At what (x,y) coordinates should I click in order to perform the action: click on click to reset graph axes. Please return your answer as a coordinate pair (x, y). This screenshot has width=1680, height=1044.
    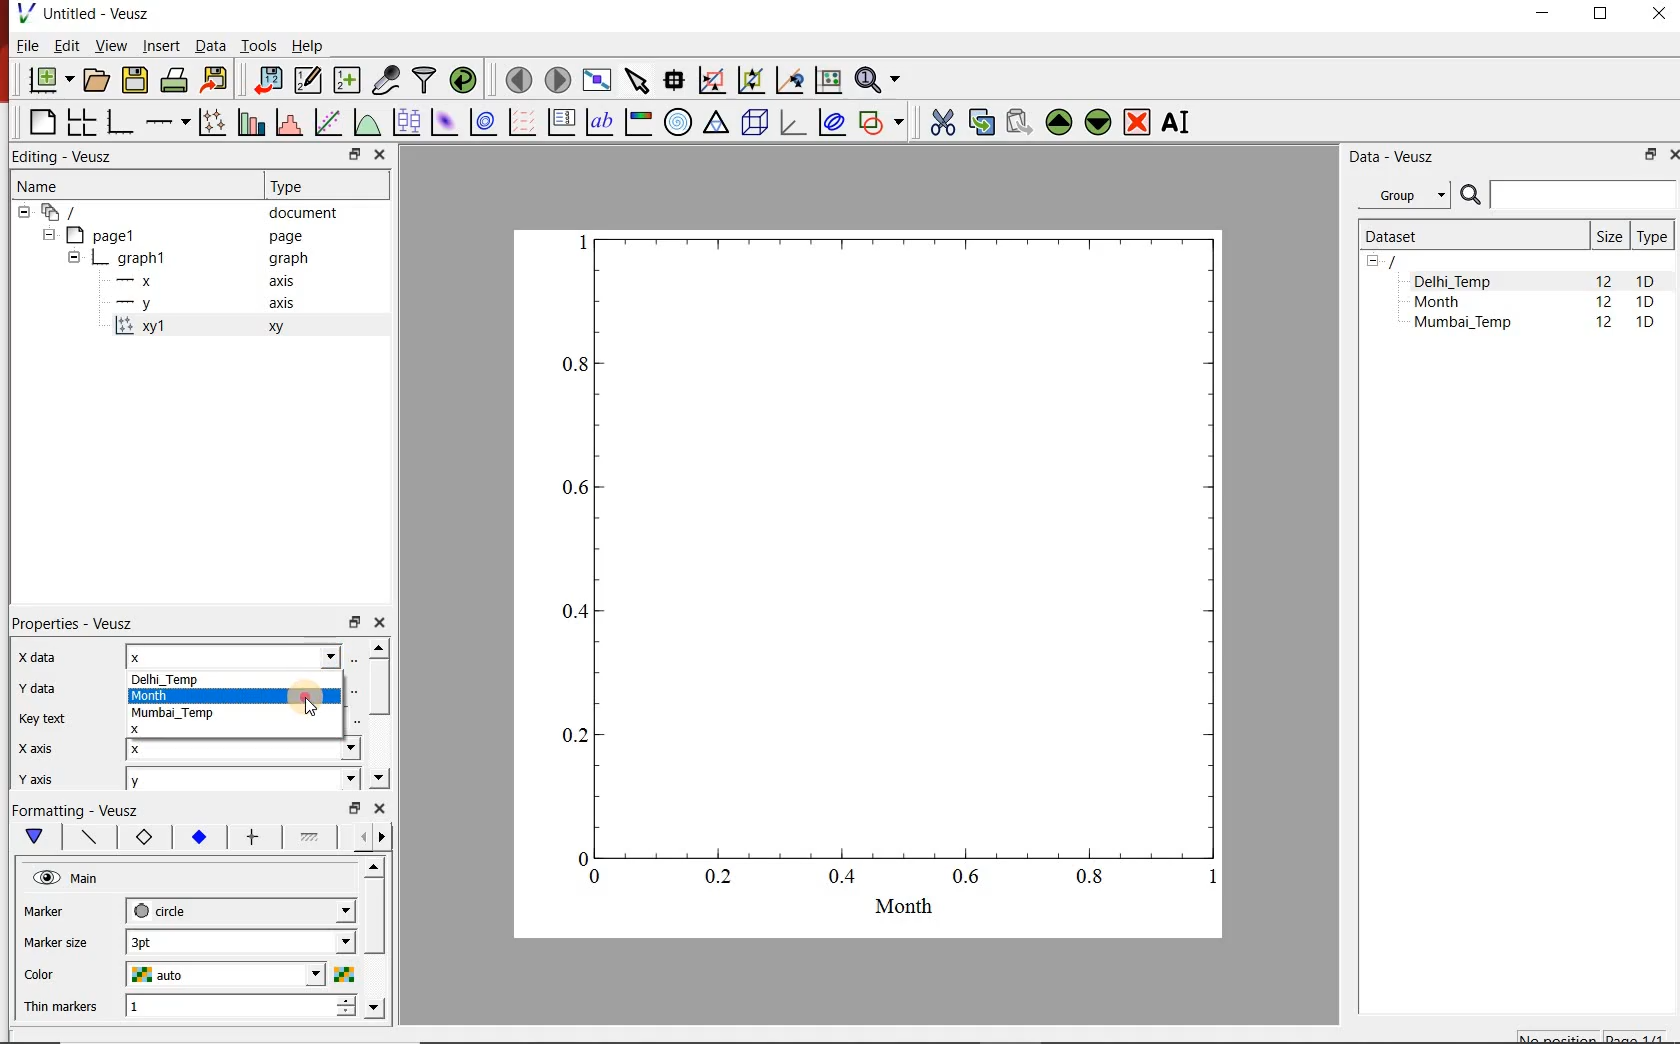
    Looking at the image, I should click on (828, 81).